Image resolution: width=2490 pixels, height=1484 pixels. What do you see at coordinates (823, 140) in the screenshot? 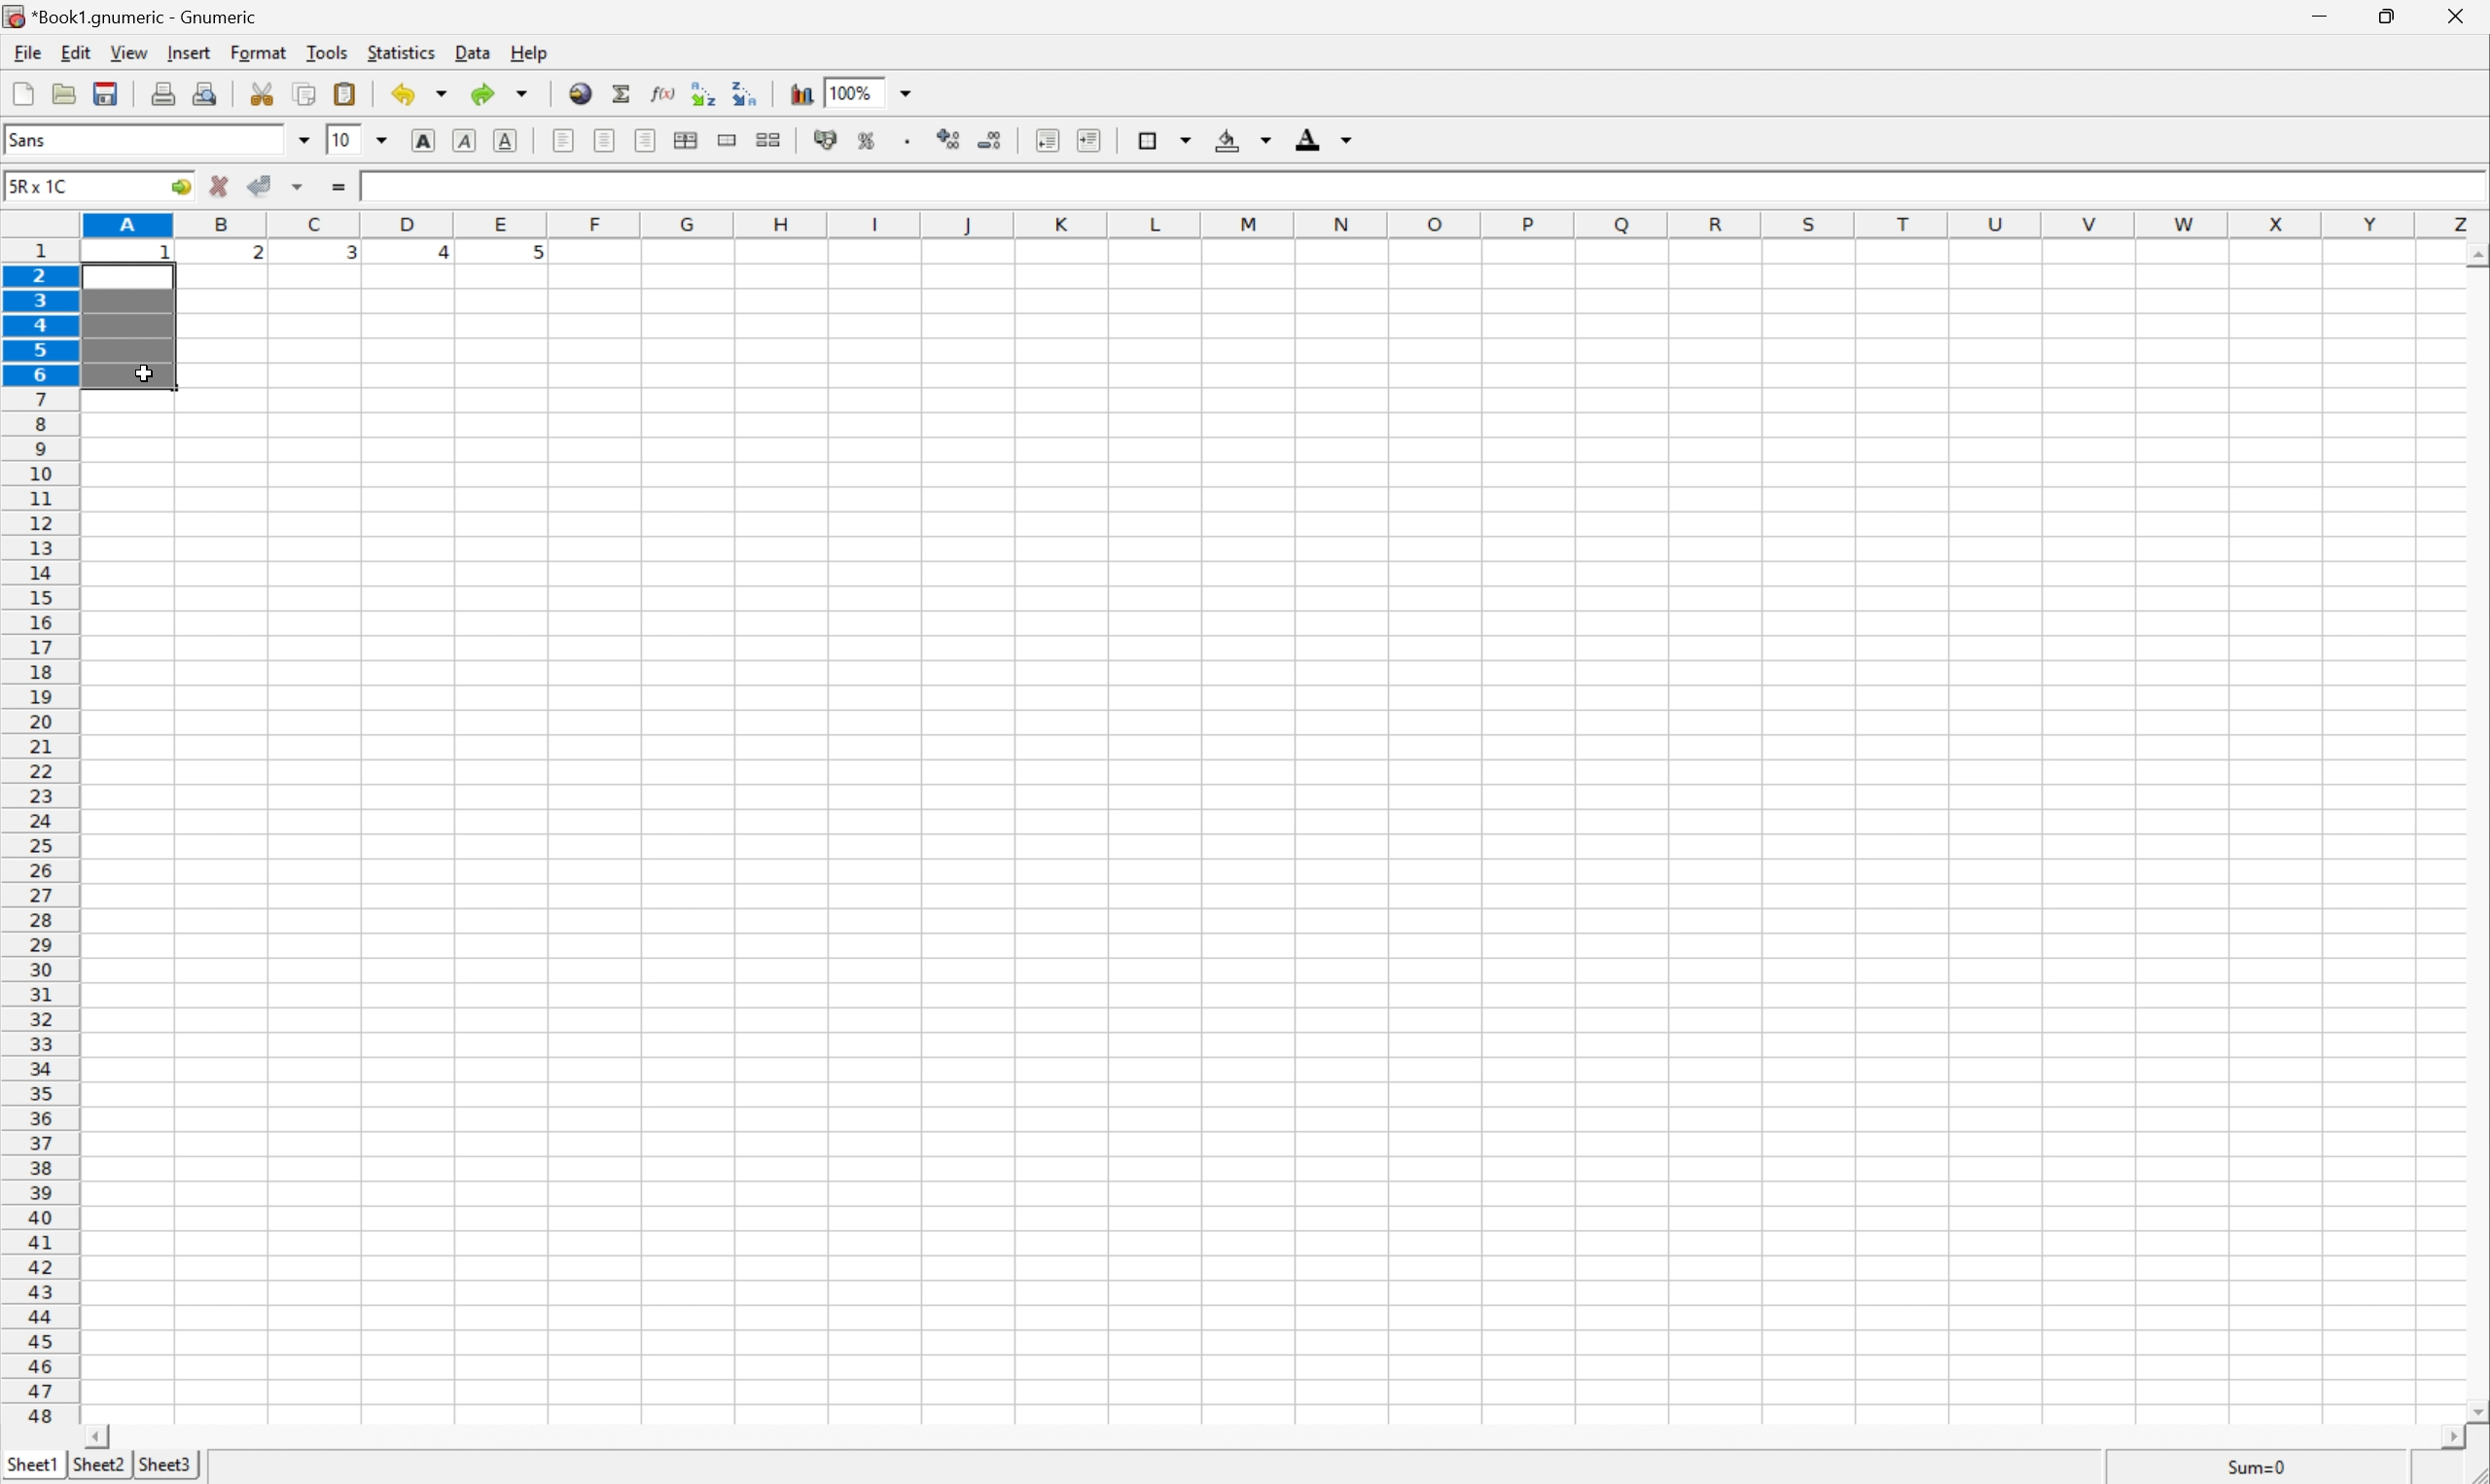
I see `format selection as accounting` at bounding box center [823, 140].